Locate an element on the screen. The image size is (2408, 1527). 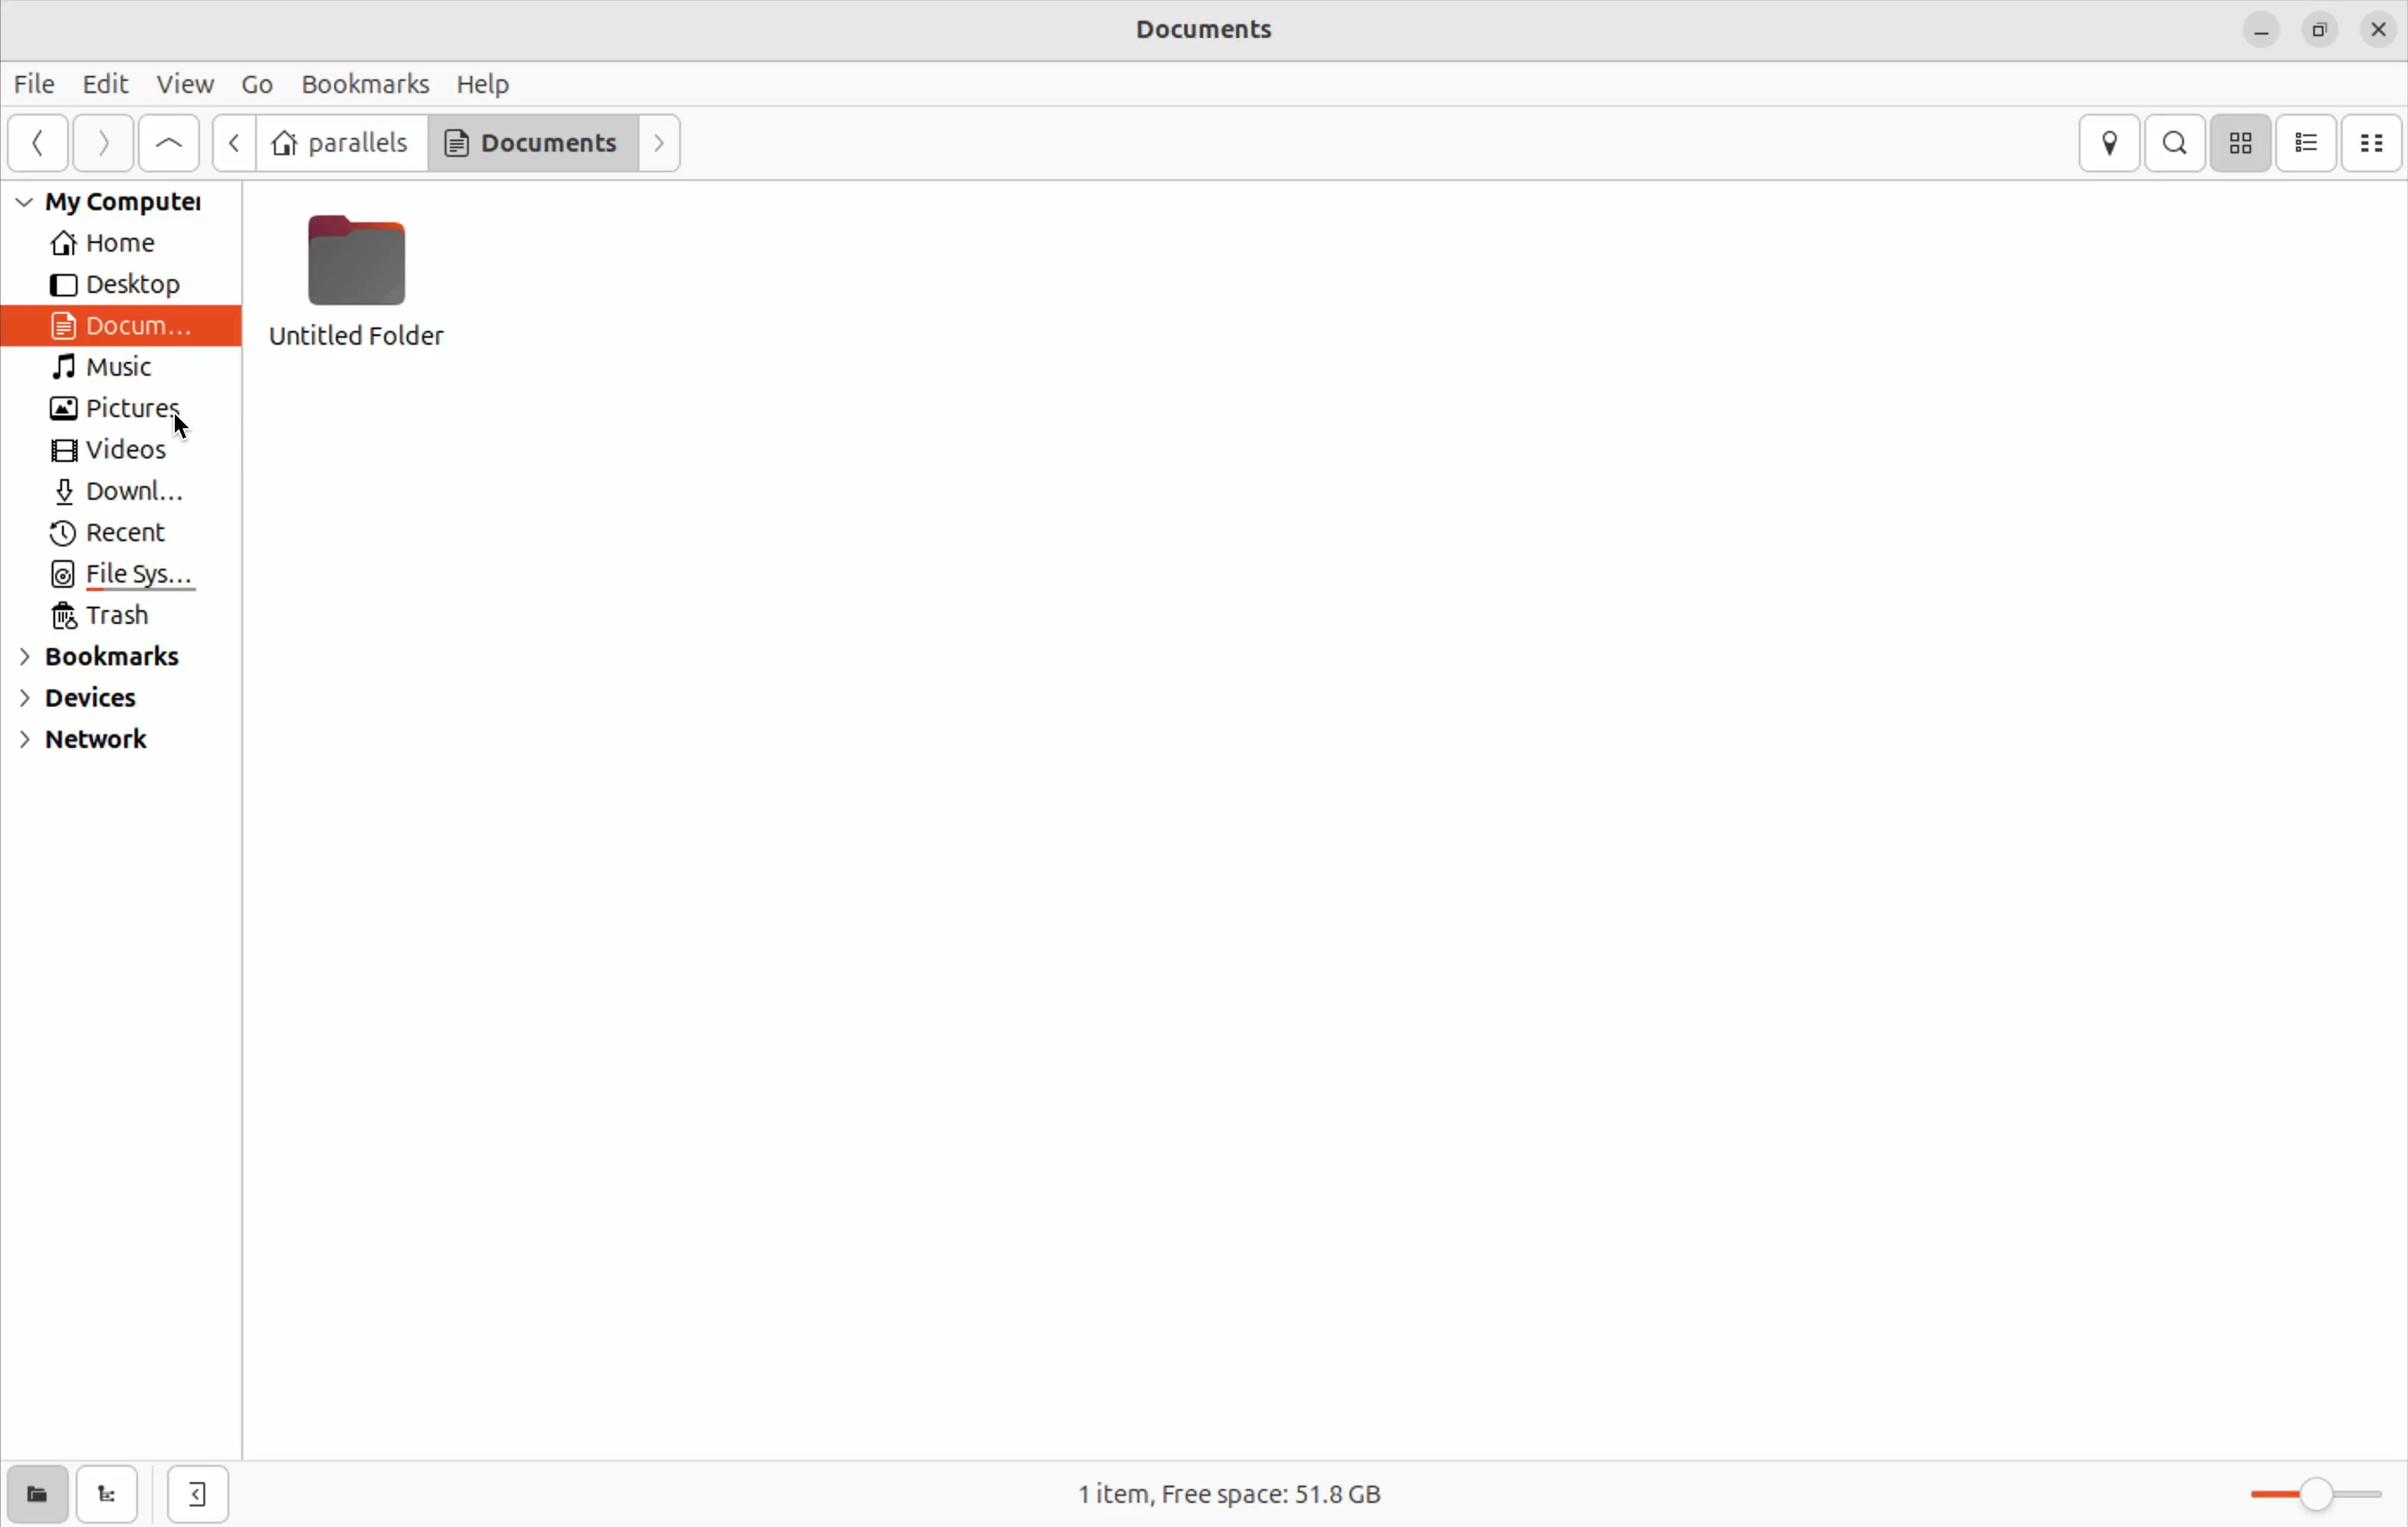
show places is located at coordinates (33, 1498).